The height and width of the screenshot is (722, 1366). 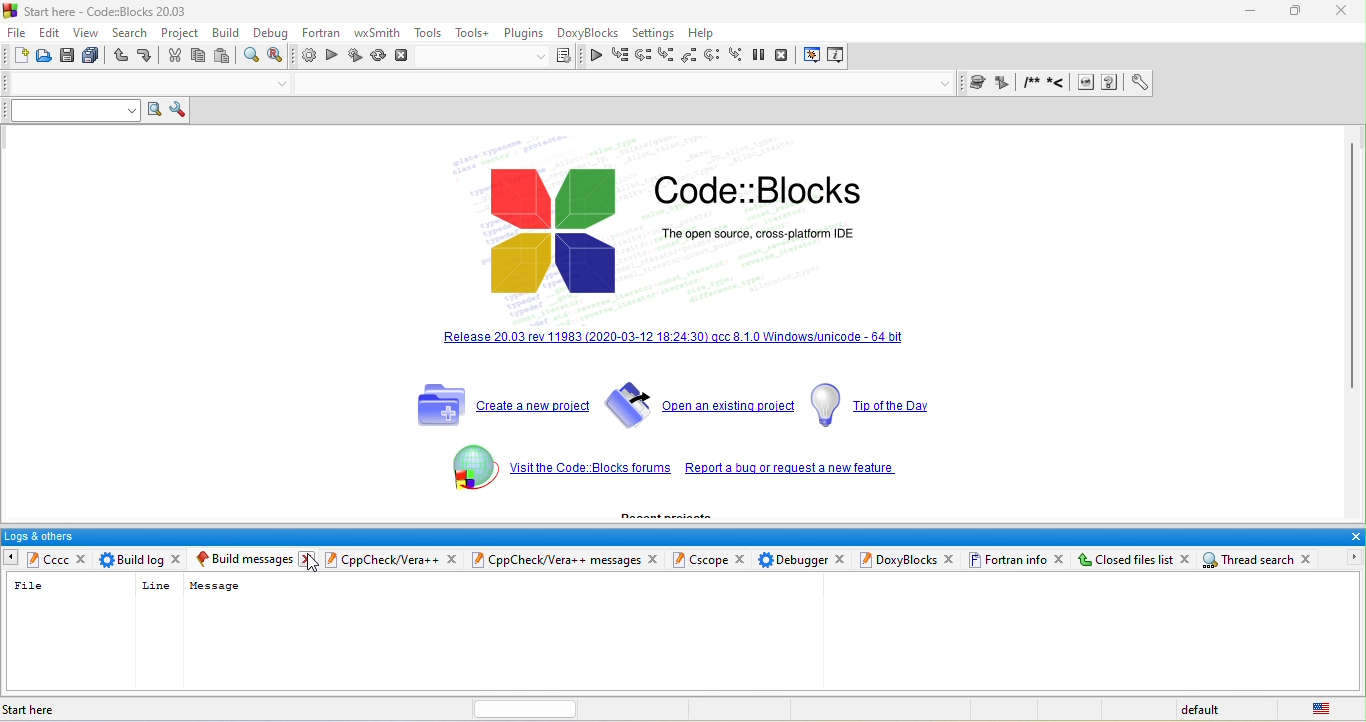 What do you see at coordinates (502, 57) in the screenshot?
I see `show the select target dialog` at bounding box center [502, 57].